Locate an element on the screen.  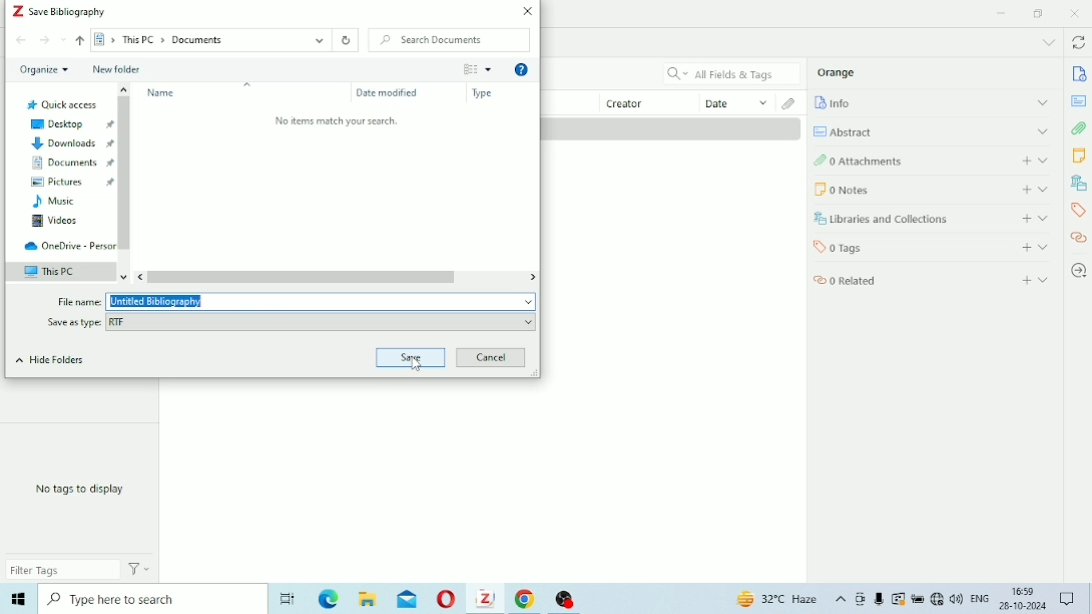
Related is located at coordinates (933, 278).